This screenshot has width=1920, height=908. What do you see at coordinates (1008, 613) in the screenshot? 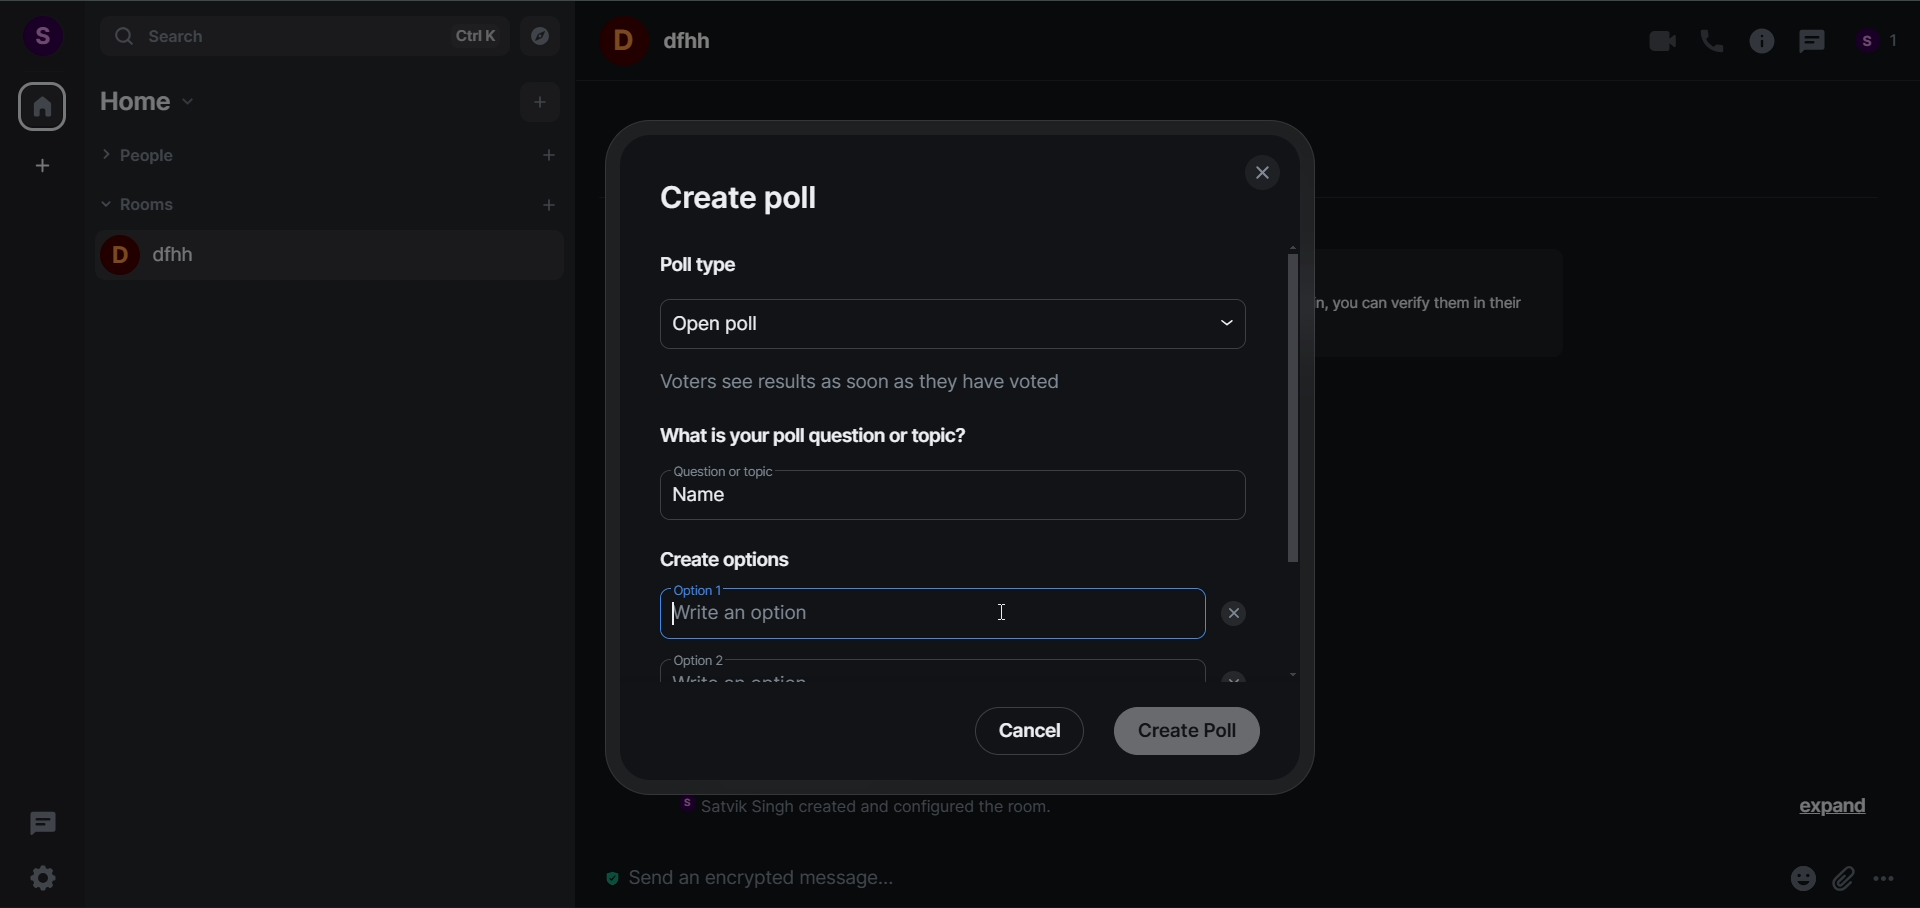
I see `Cursor` at bounding box center [1008, 613].